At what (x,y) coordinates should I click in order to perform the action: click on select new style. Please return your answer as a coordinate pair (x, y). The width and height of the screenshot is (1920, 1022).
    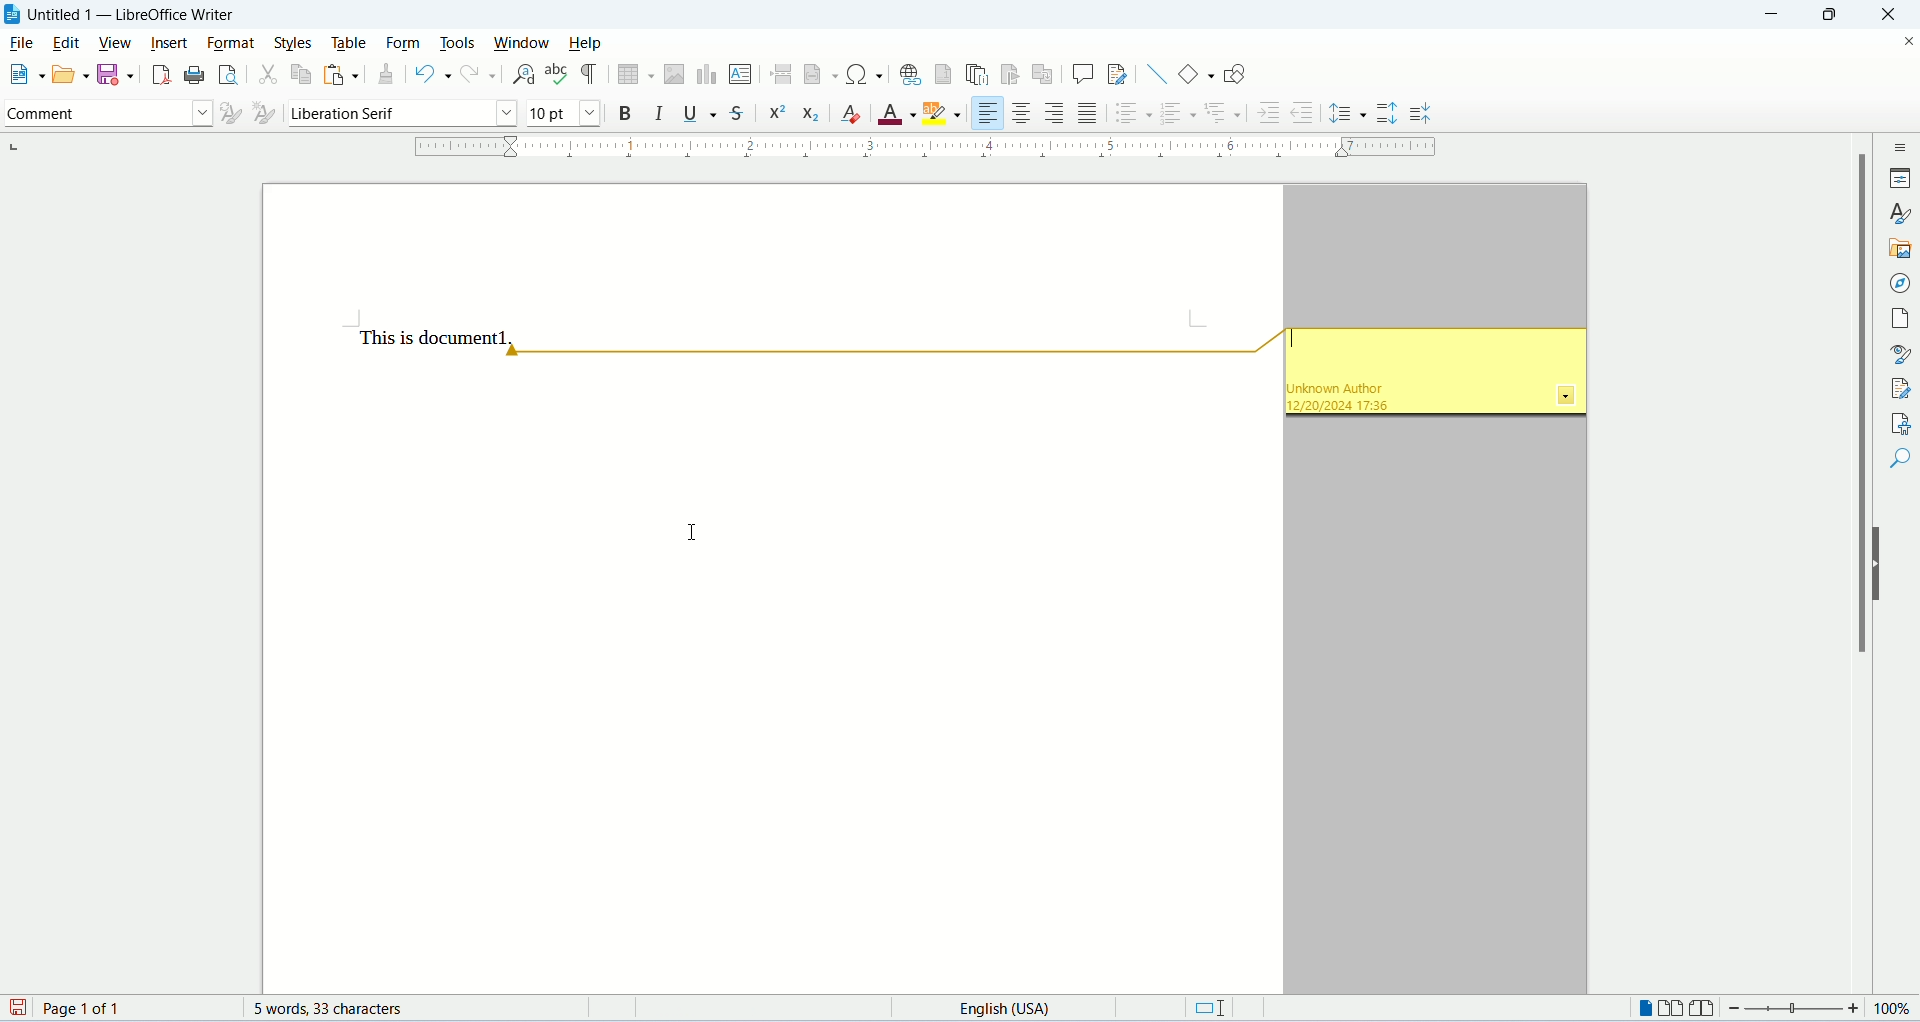
    Looking at the image, I should click on (262, 115).